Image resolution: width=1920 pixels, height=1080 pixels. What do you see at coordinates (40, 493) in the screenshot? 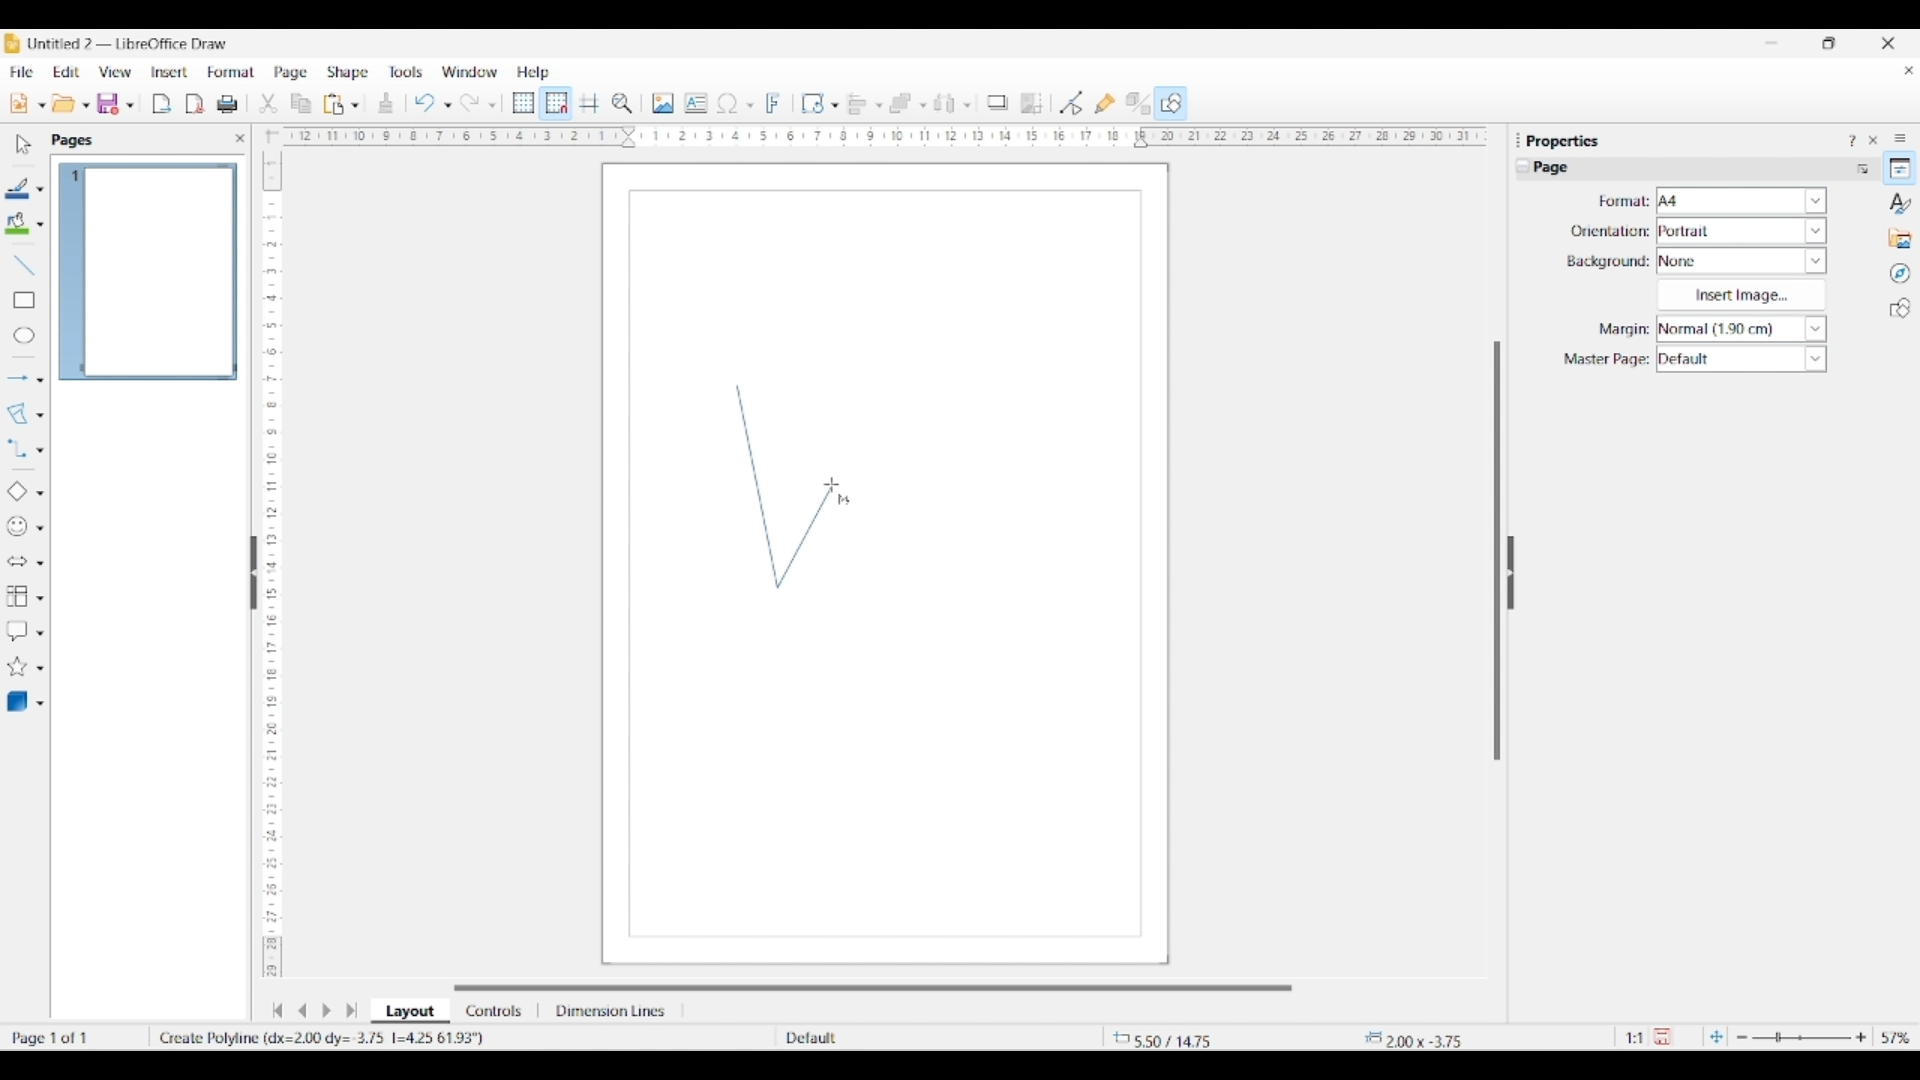
I see `Basic shape options` at bounding box center [40, 493].